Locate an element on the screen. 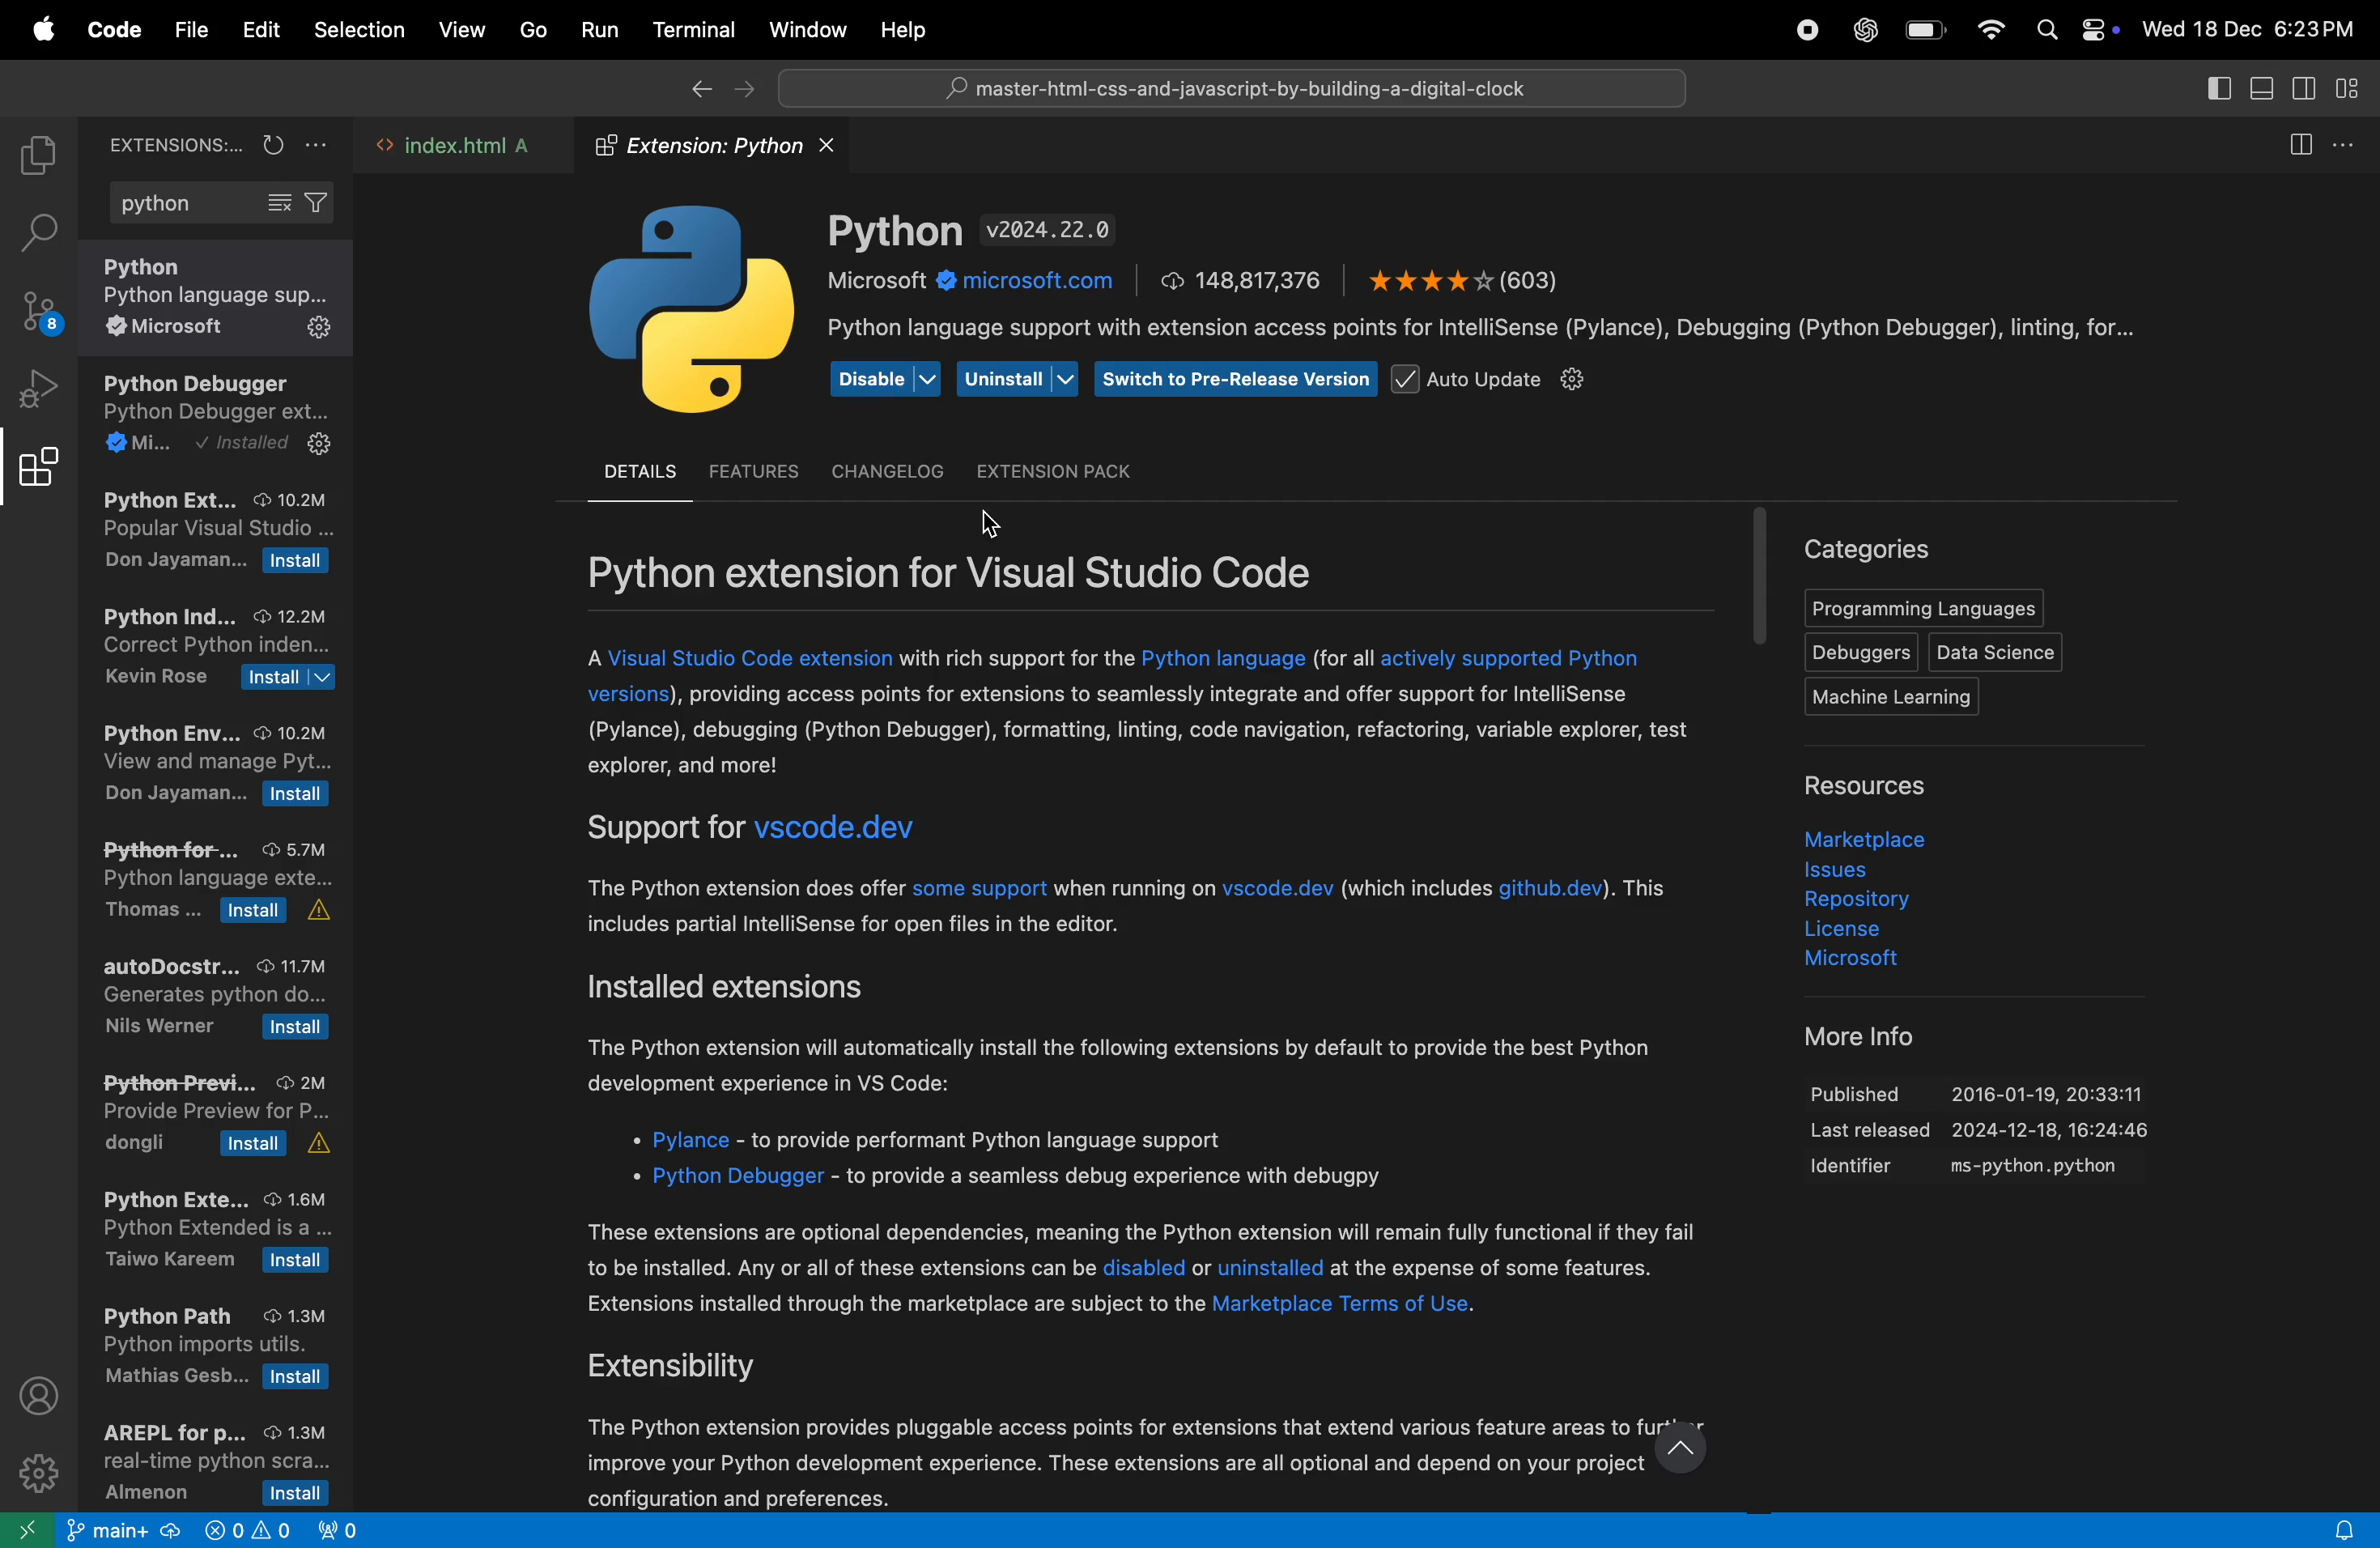  issues is located at coordinates (1860, 870).